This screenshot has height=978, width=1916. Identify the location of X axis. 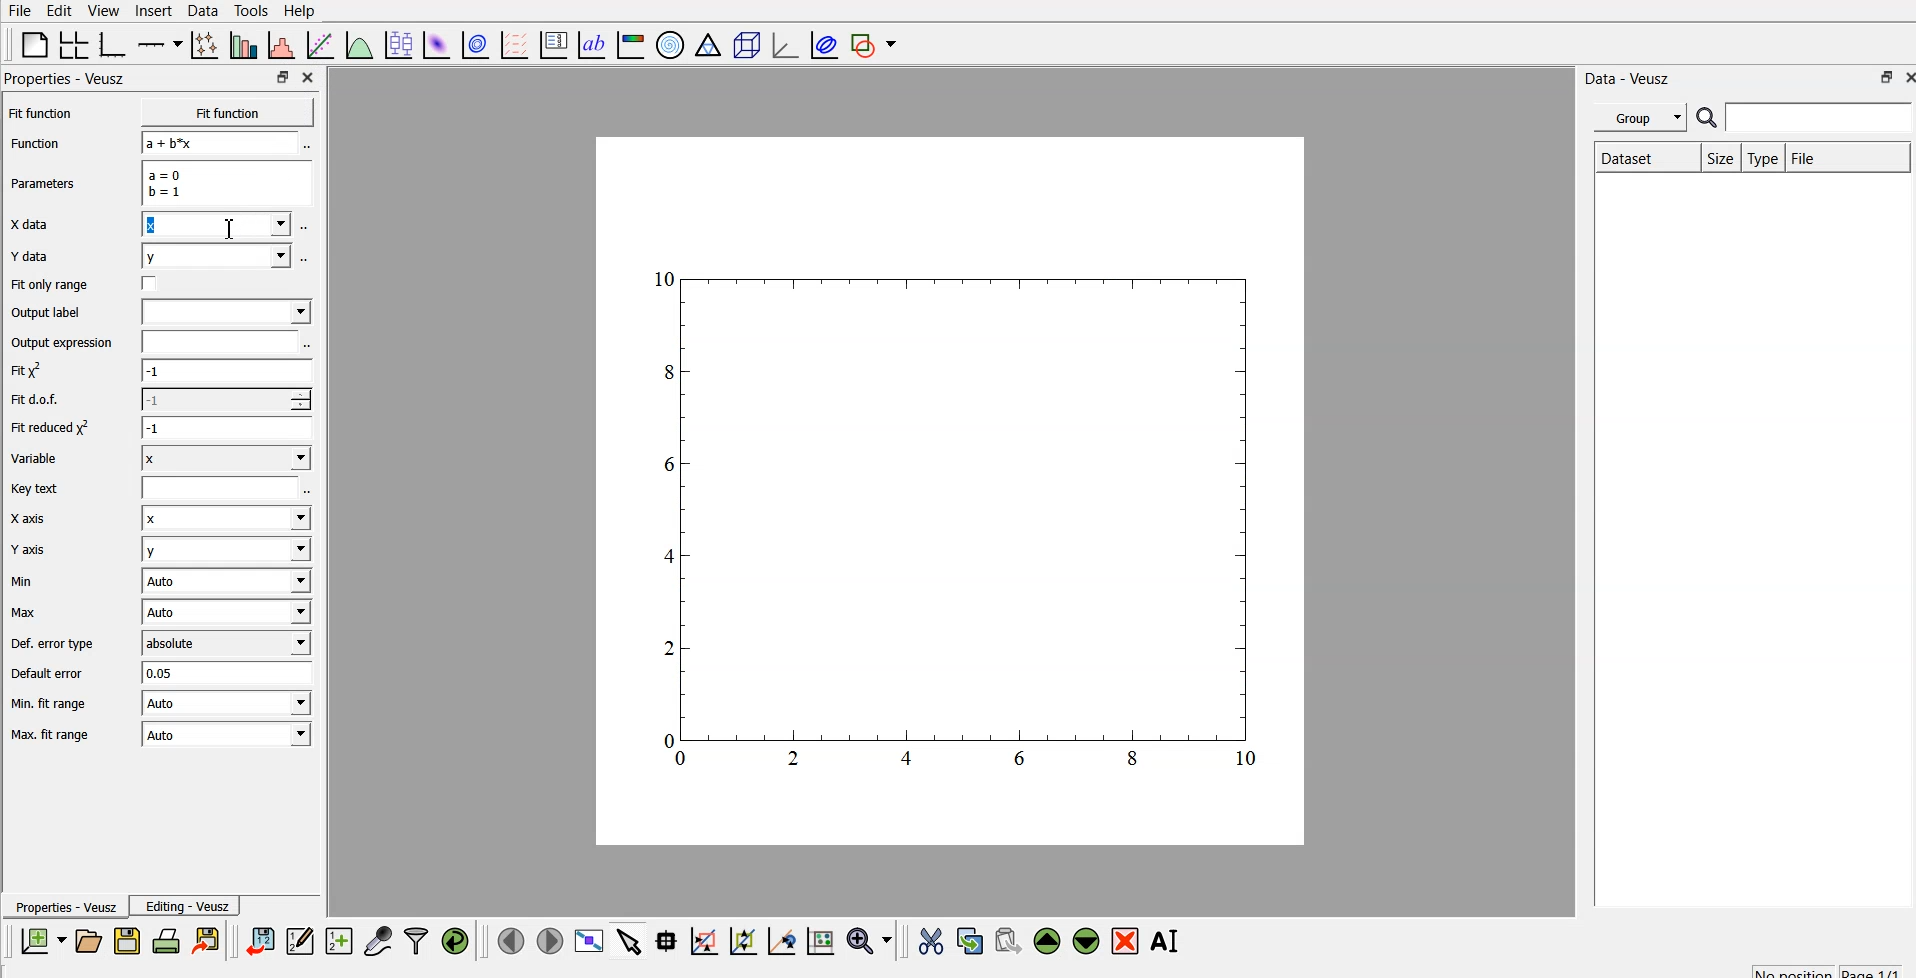
(48, 520).